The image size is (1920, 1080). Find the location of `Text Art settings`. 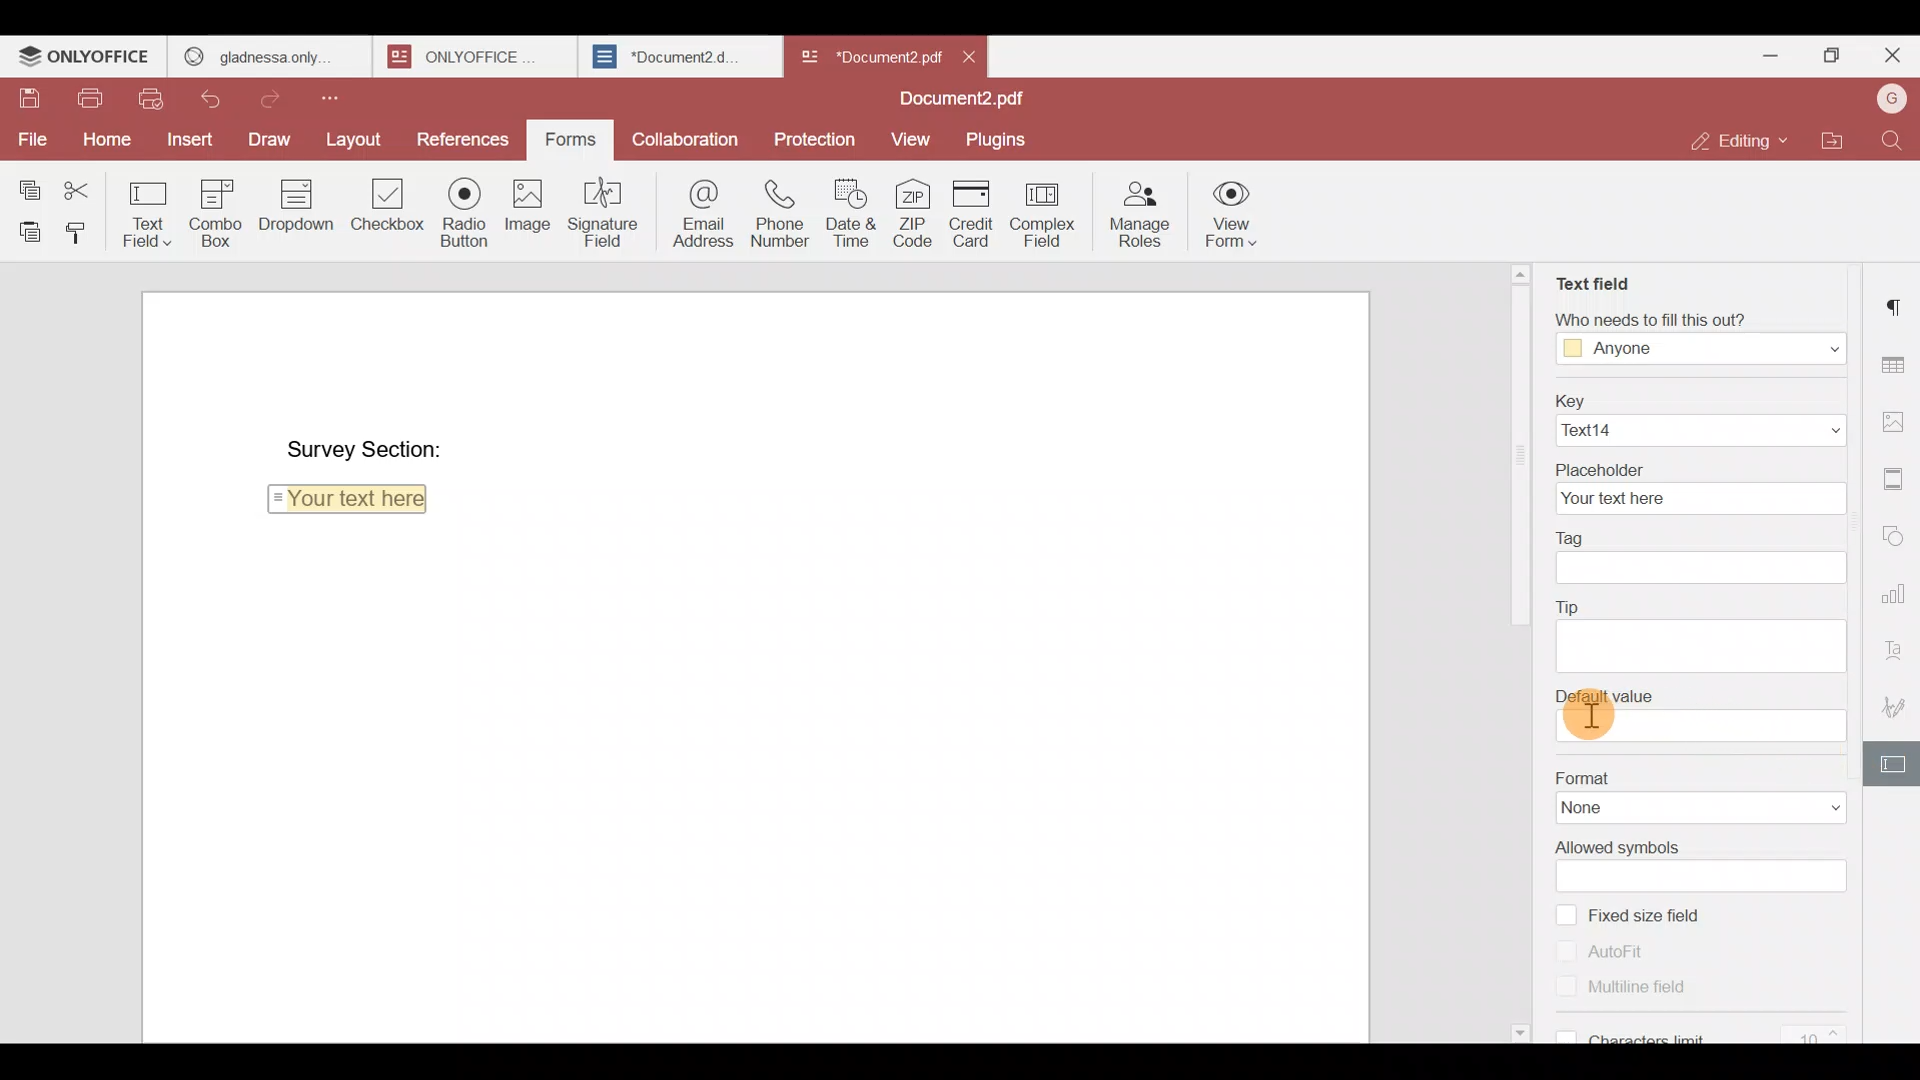

Text Art settings is located at coordinates (1897, 647).